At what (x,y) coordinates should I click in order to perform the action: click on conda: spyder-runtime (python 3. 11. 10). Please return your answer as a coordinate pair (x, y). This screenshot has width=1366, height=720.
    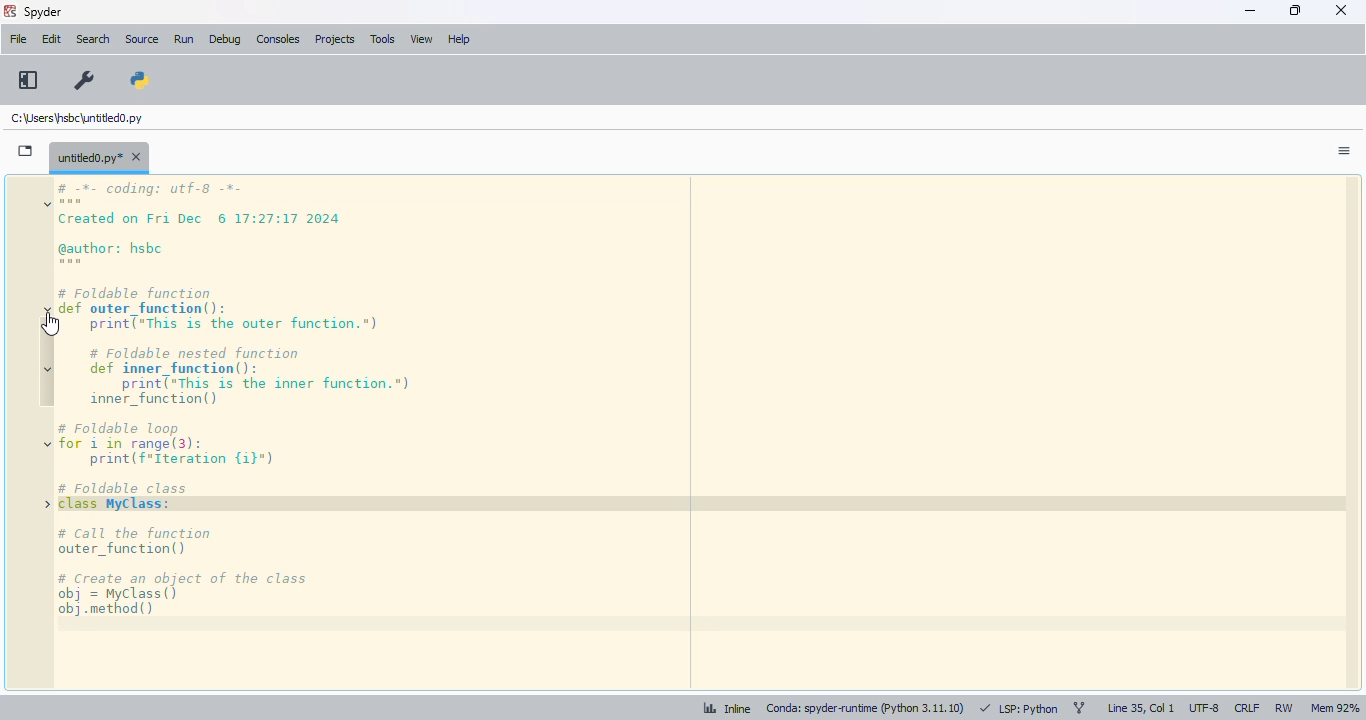
    Looking at the image, I should click on (863, 710).